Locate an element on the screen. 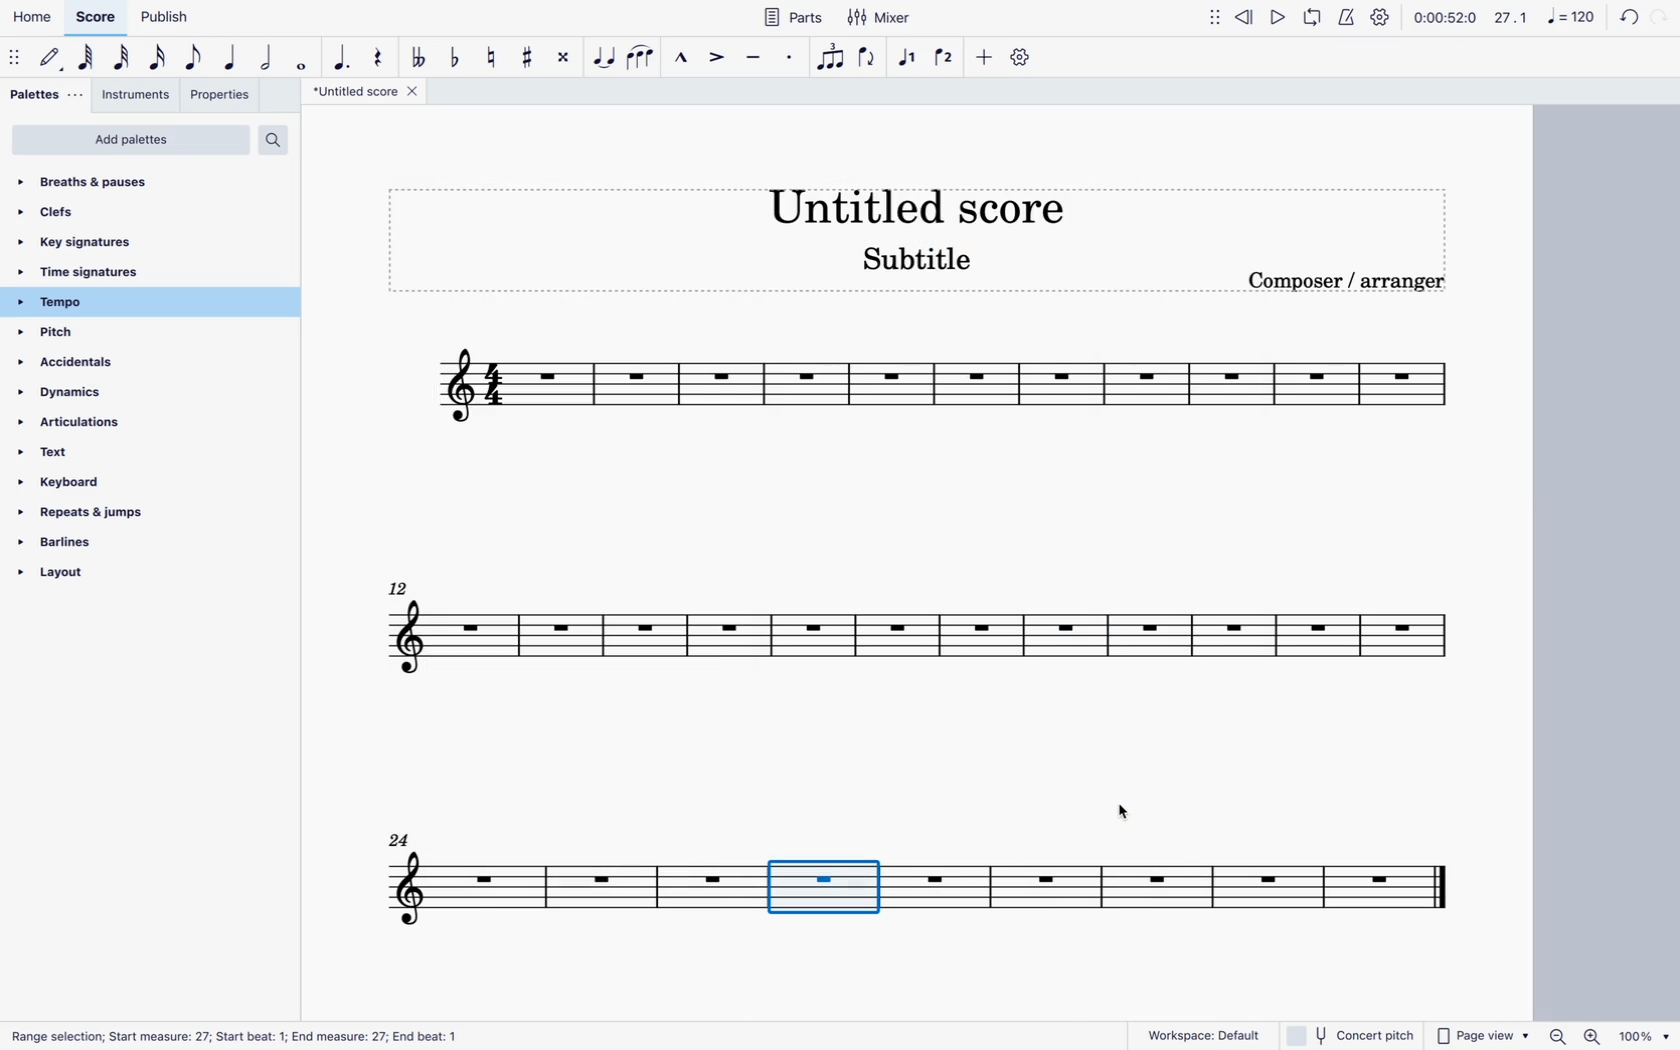 This screenshot has height=1050, width=1680. marcato is located at coordinates (682, 59).